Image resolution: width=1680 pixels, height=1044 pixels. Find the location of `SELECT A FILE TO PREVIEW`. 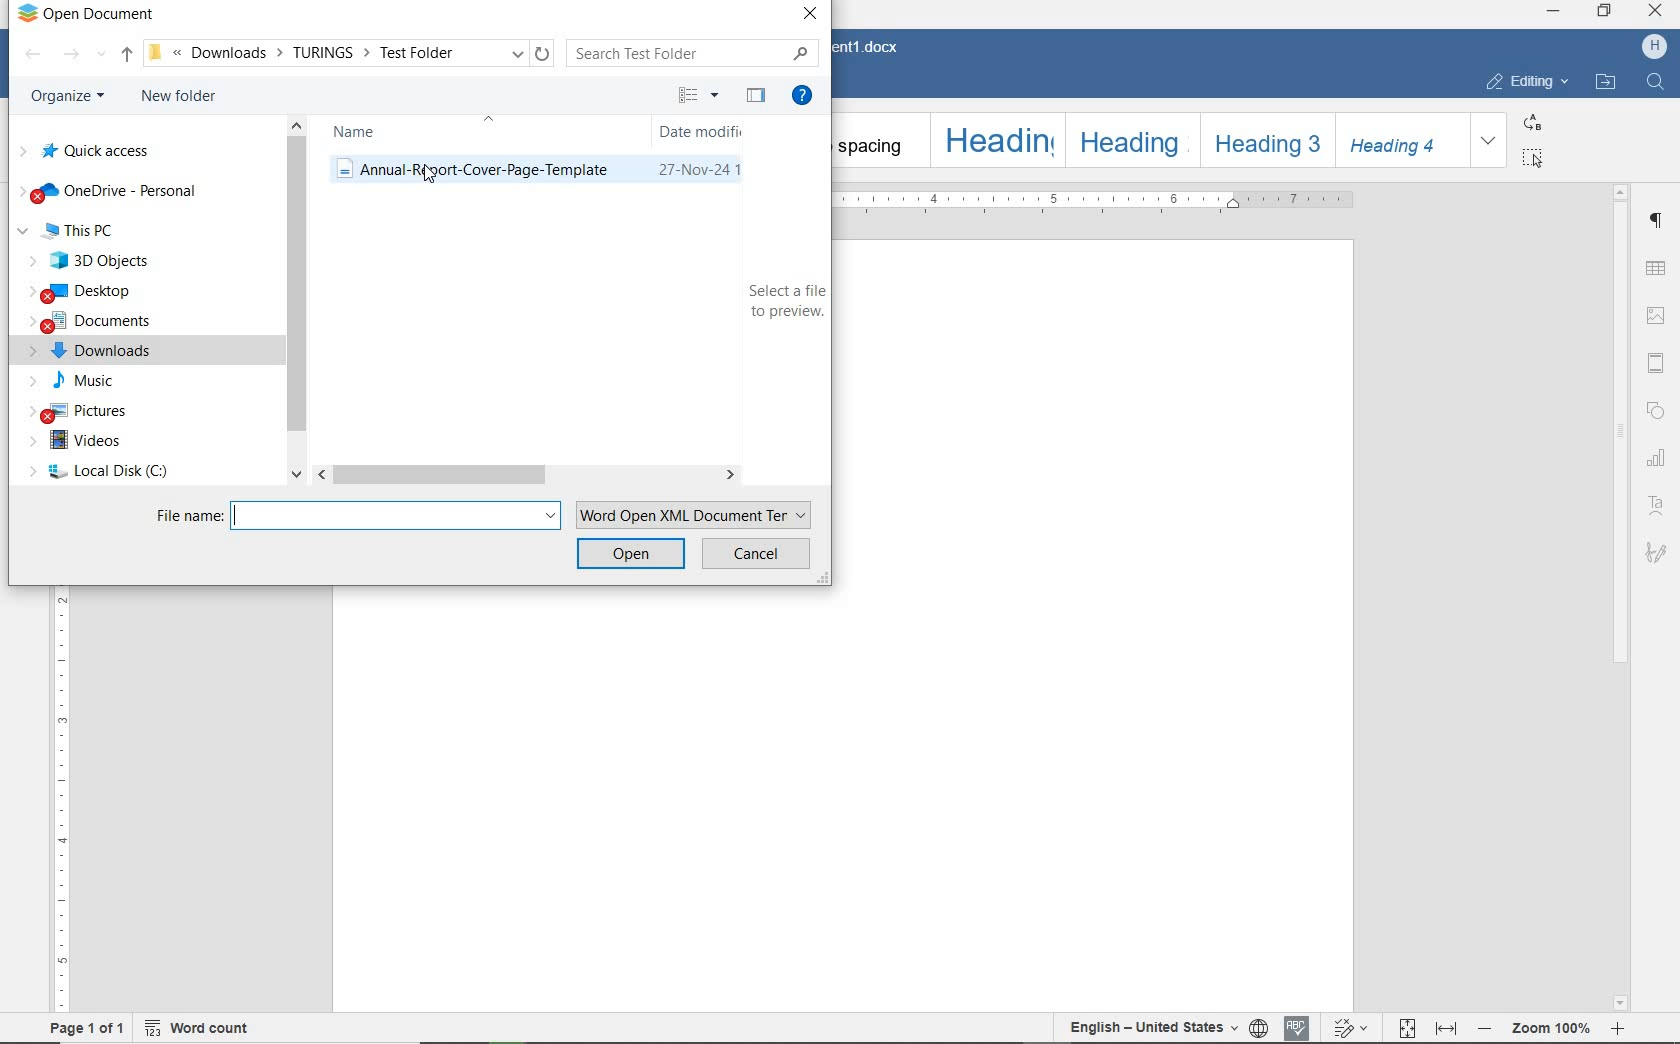

SELECT A FILE TO PREVIEW is located at coordinates (781, 304).